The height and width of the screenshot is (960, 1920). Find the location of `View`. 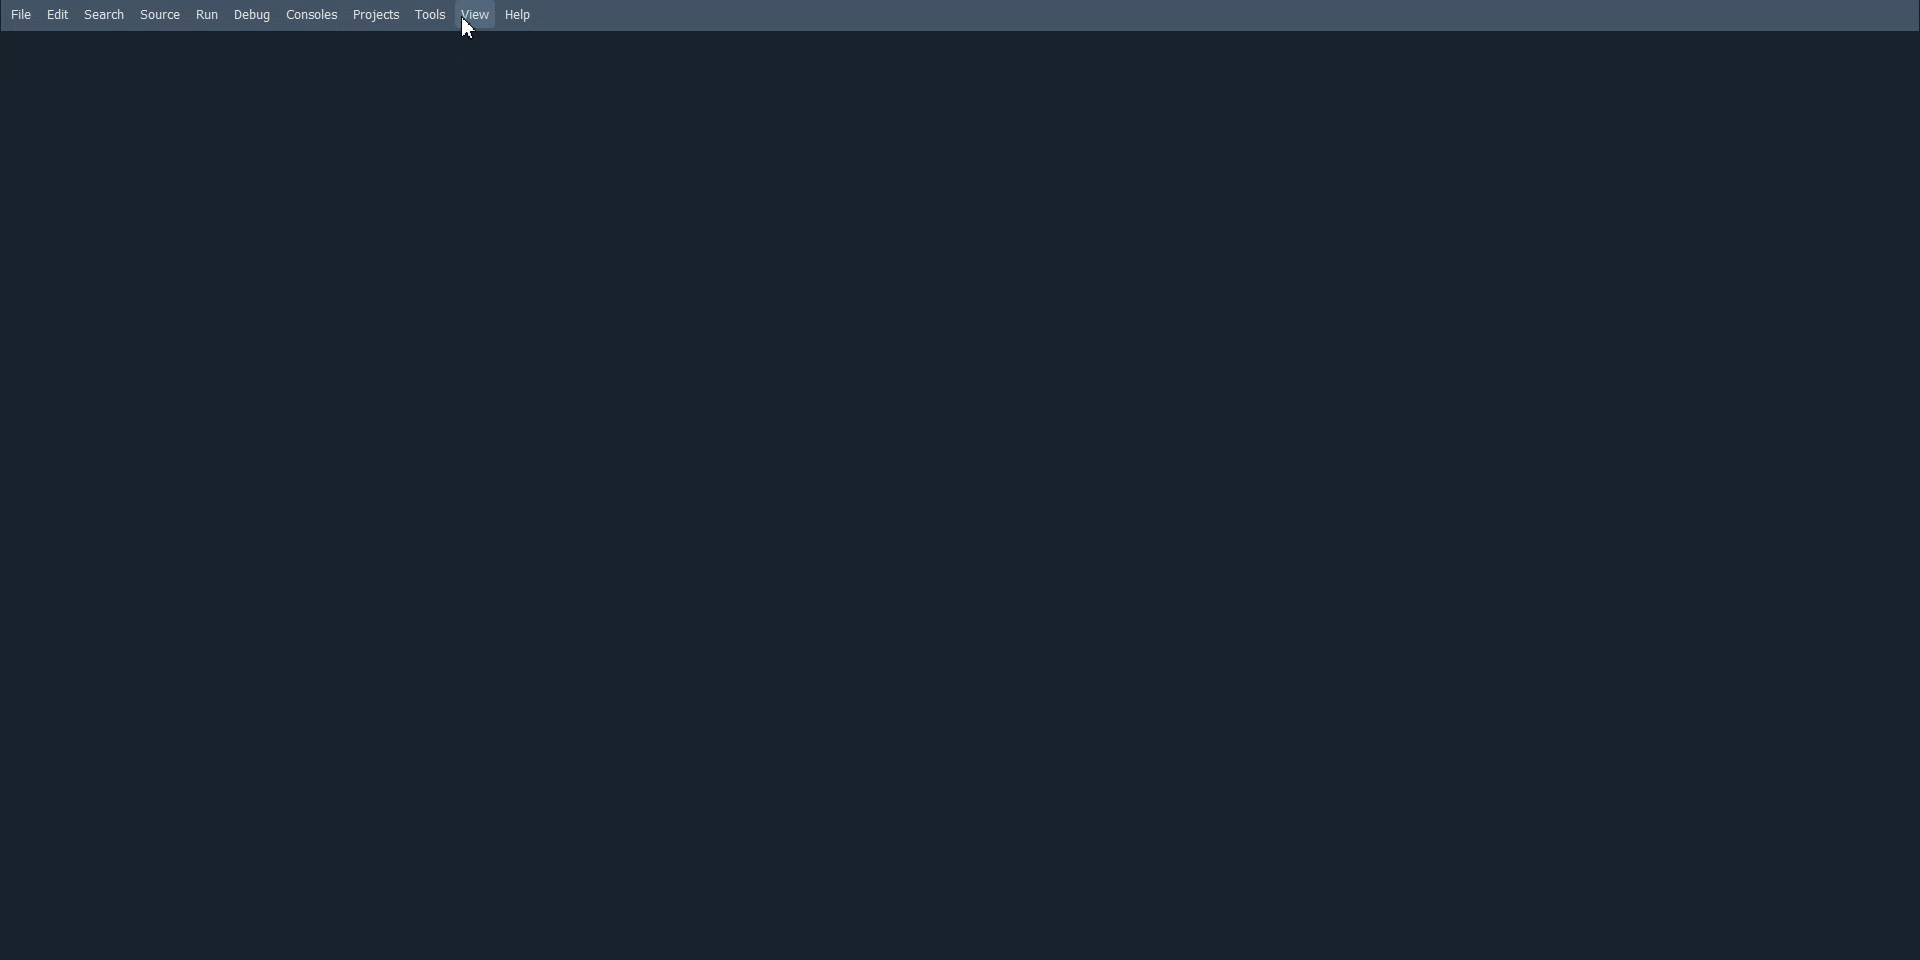

View is located at coordinates (474, 15).